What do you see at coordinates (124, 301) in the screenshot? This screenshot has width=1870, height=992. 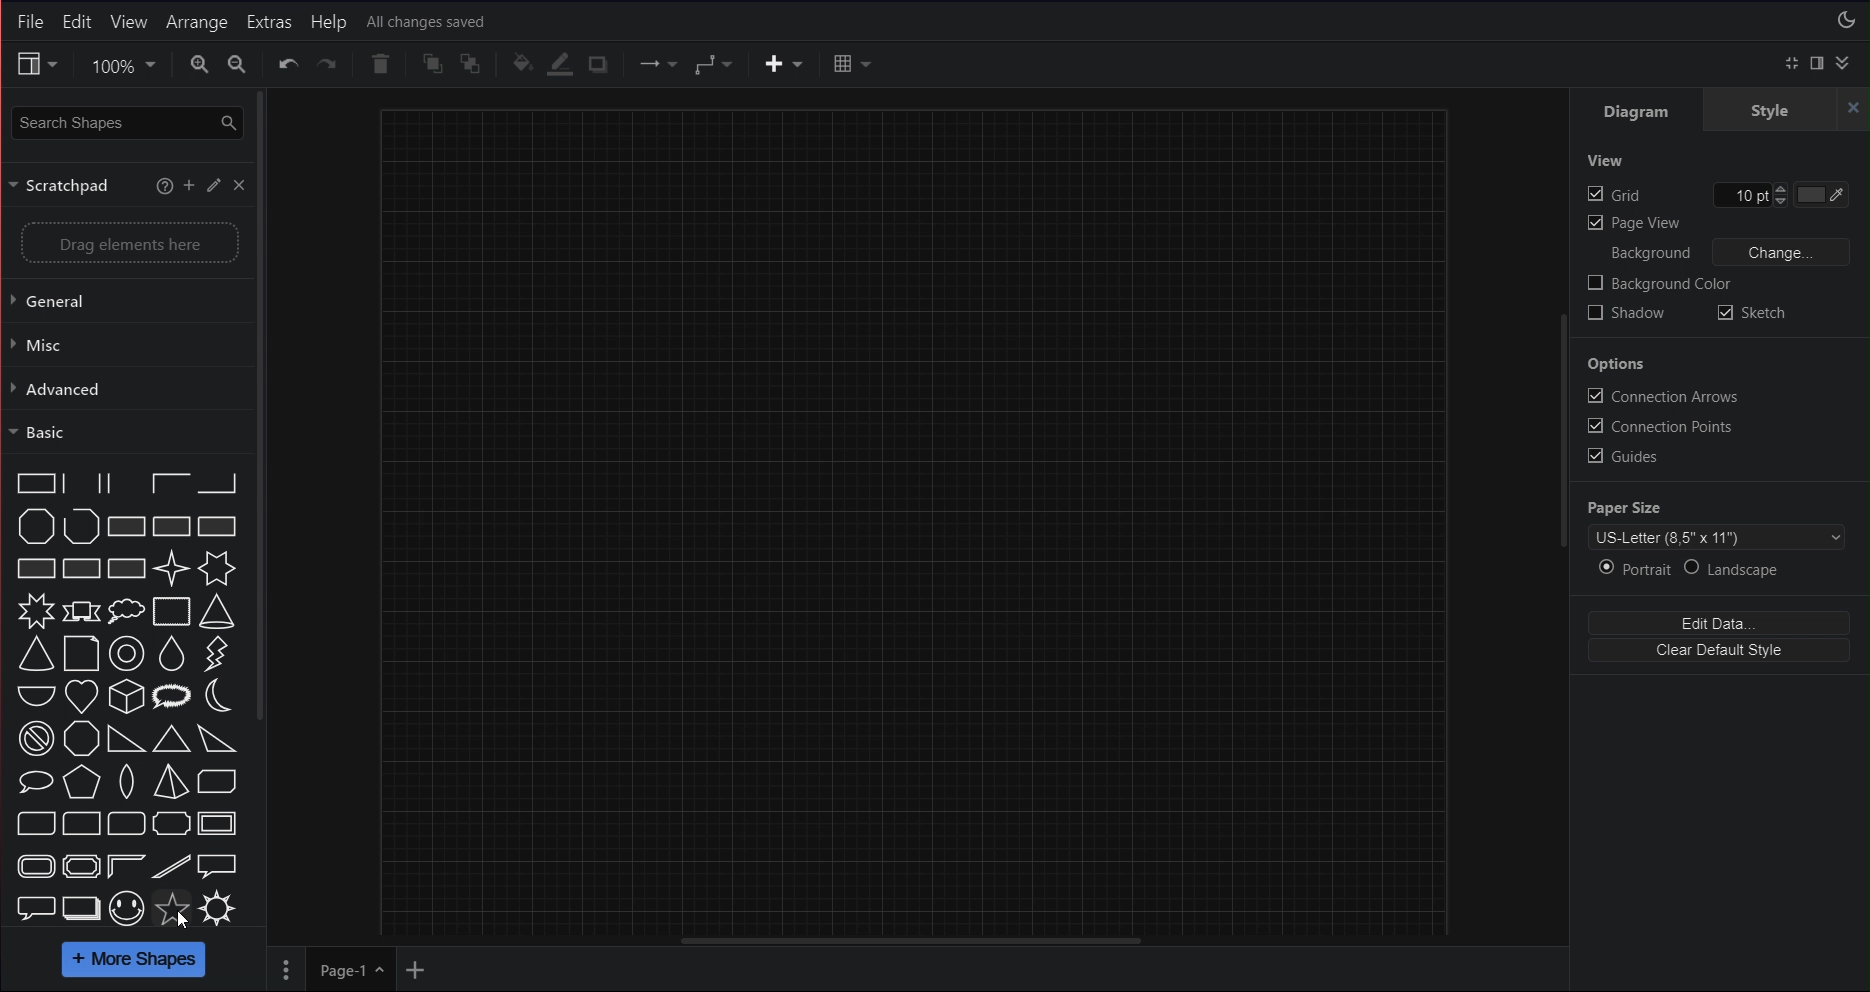 I see `General` at bounding box center [124, 301].